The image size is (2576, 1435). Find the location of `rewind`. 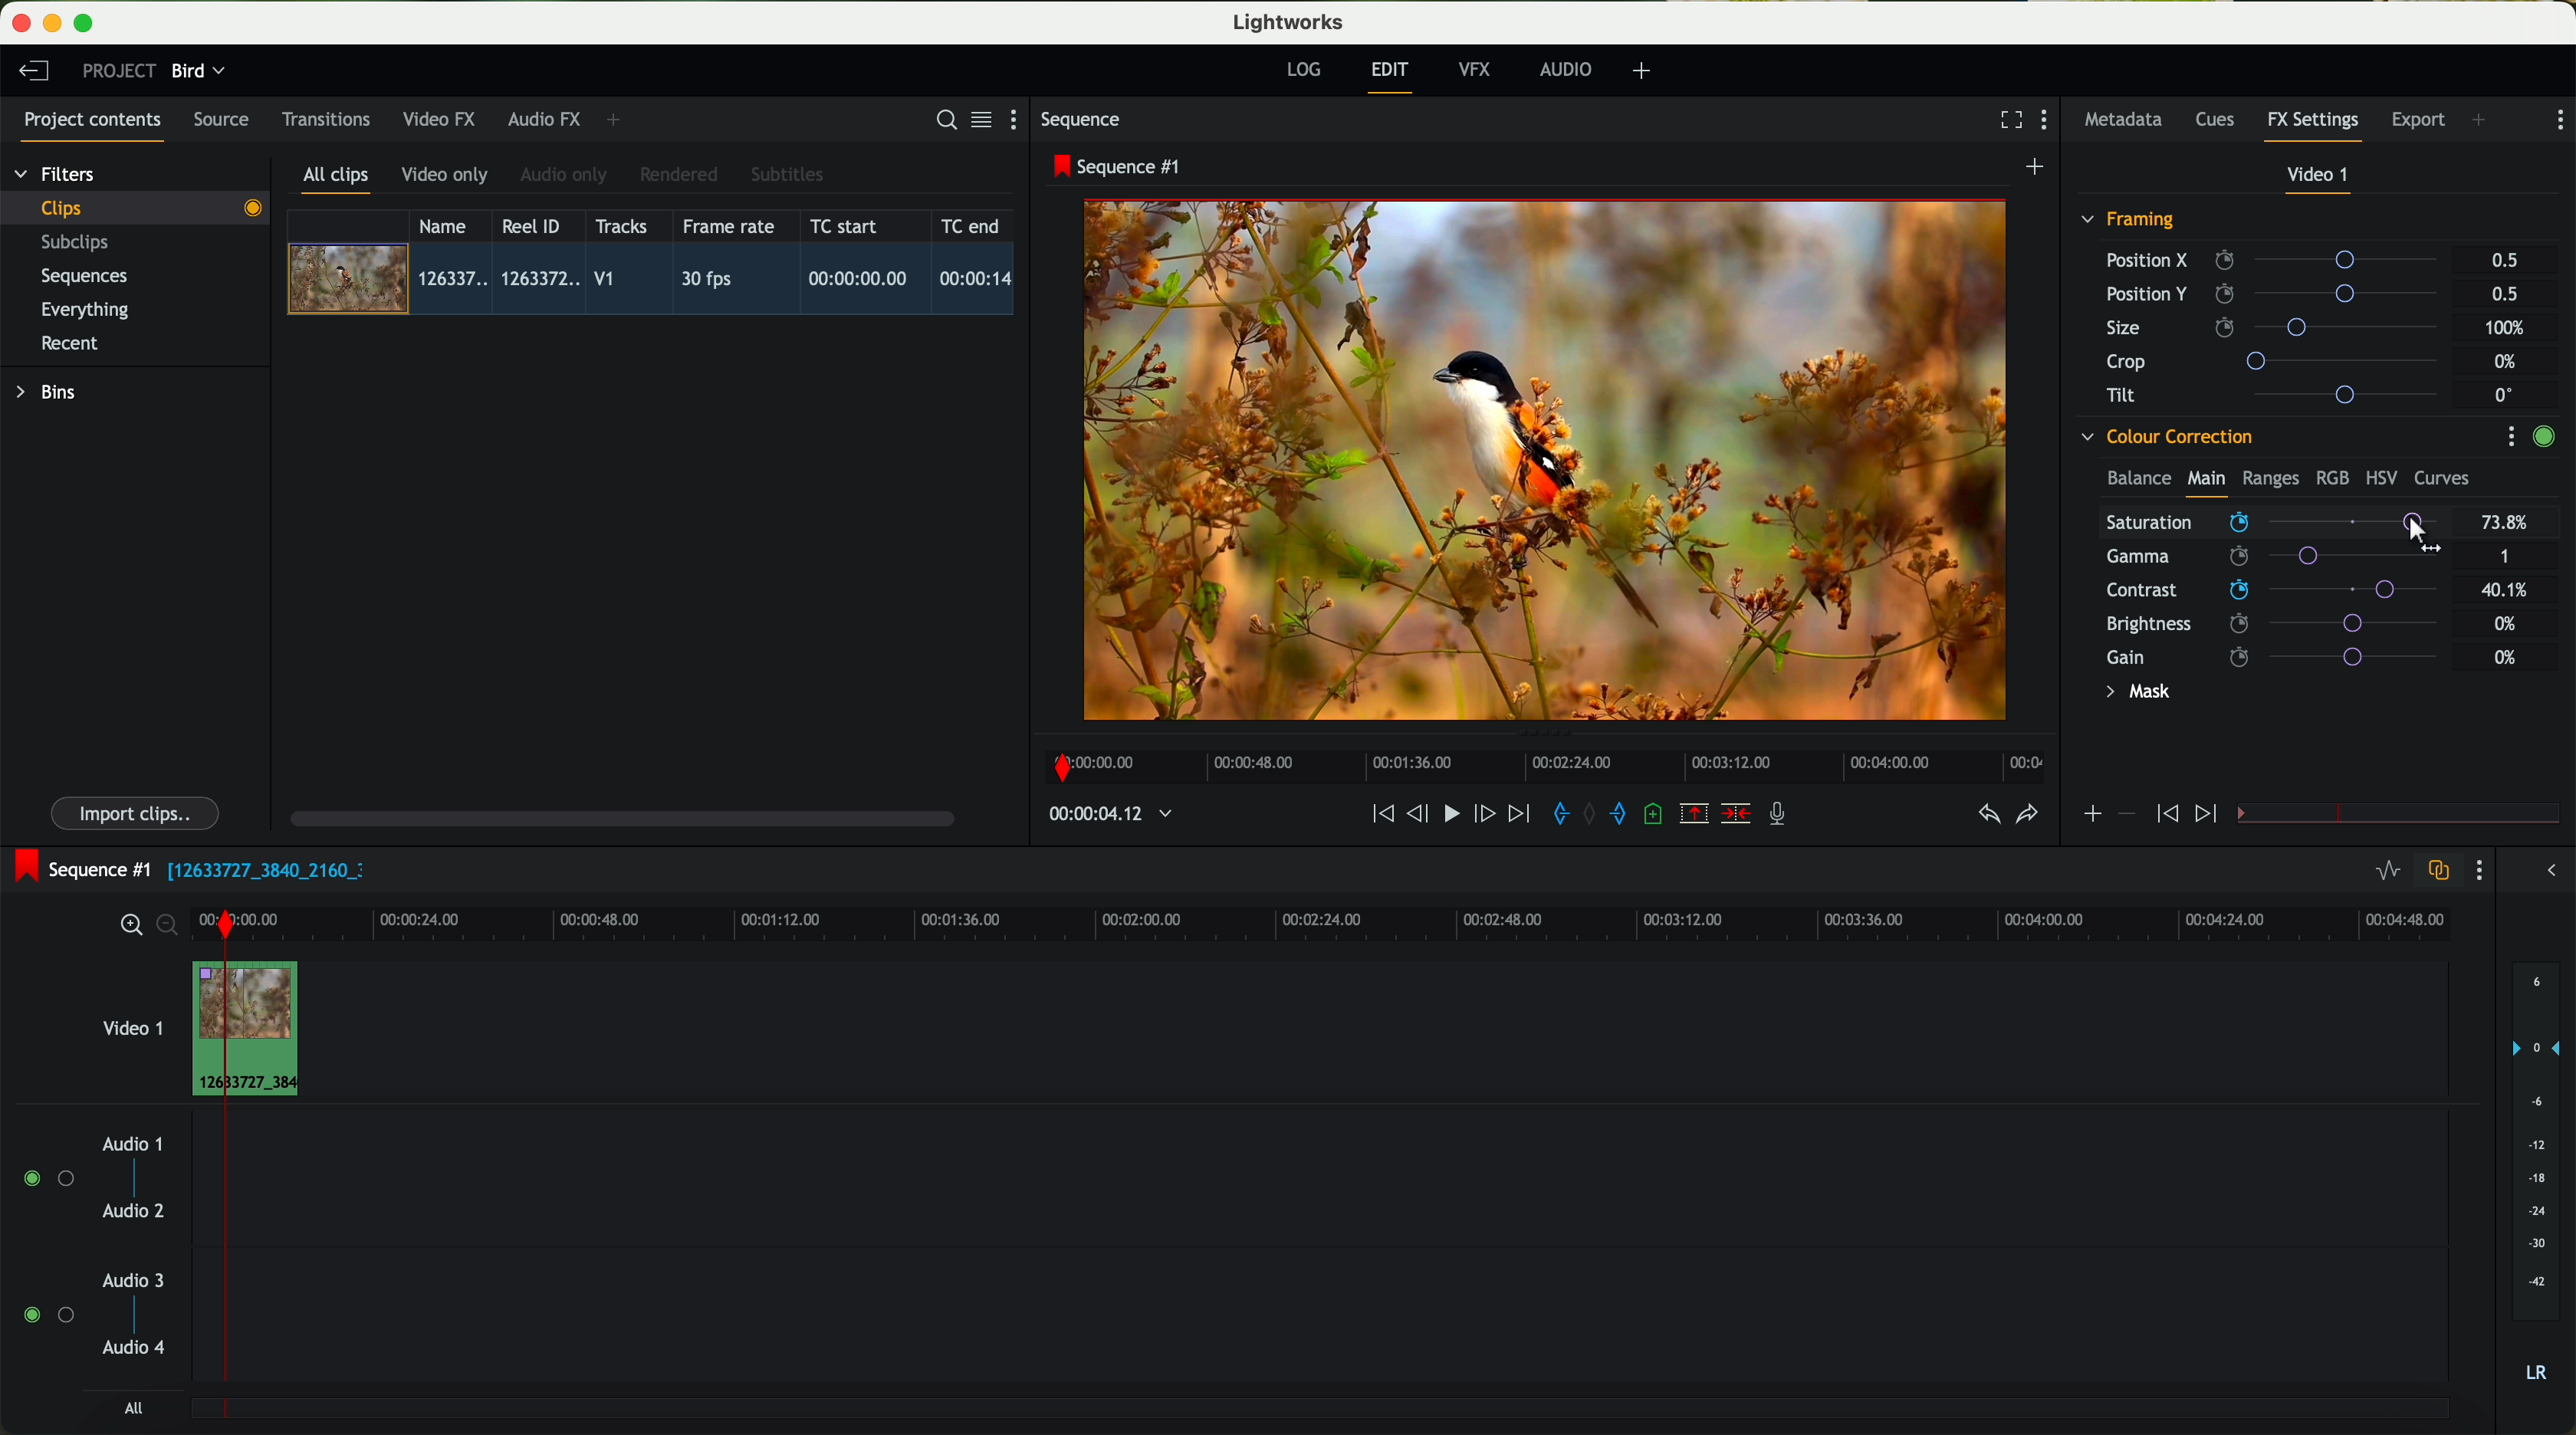

rewind is located at coordinates (1381, 815).